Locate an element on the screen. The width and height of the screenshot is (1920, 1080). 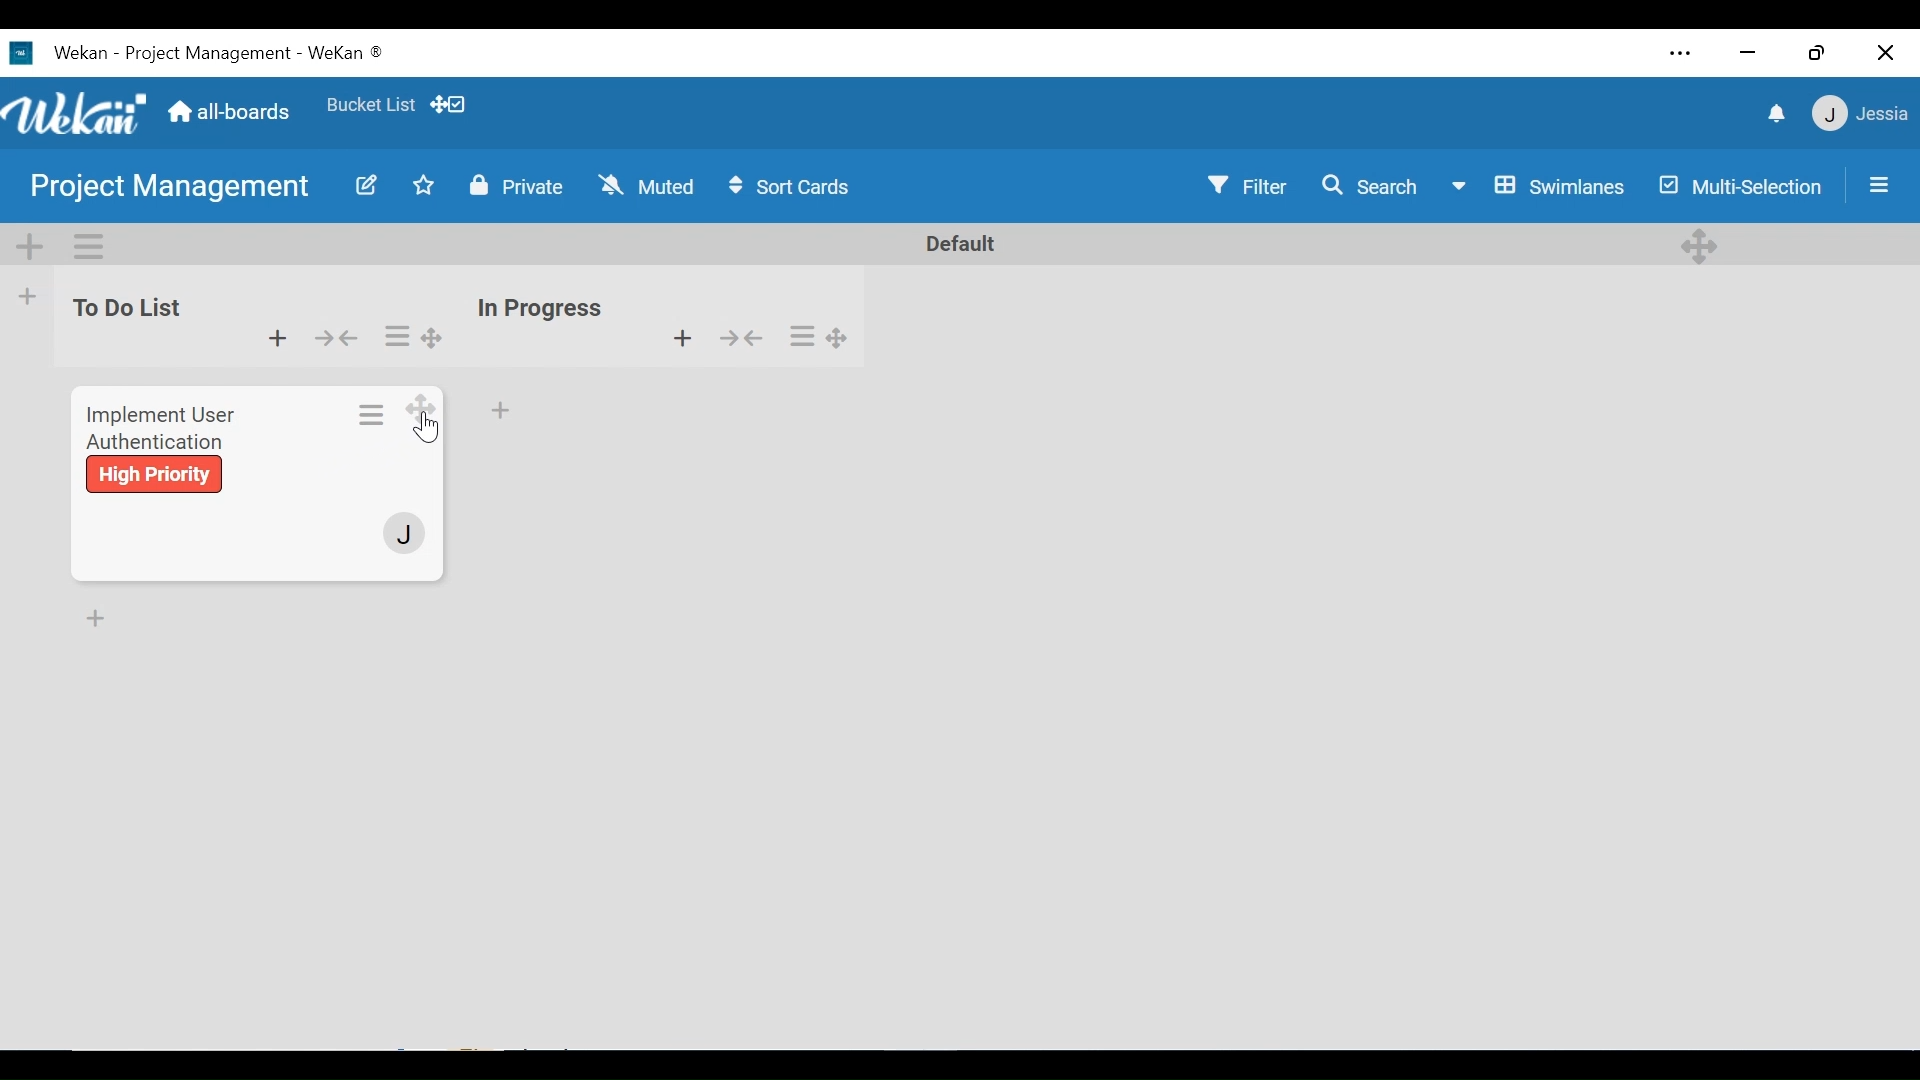
card actions is located at coordinates (374, 412).